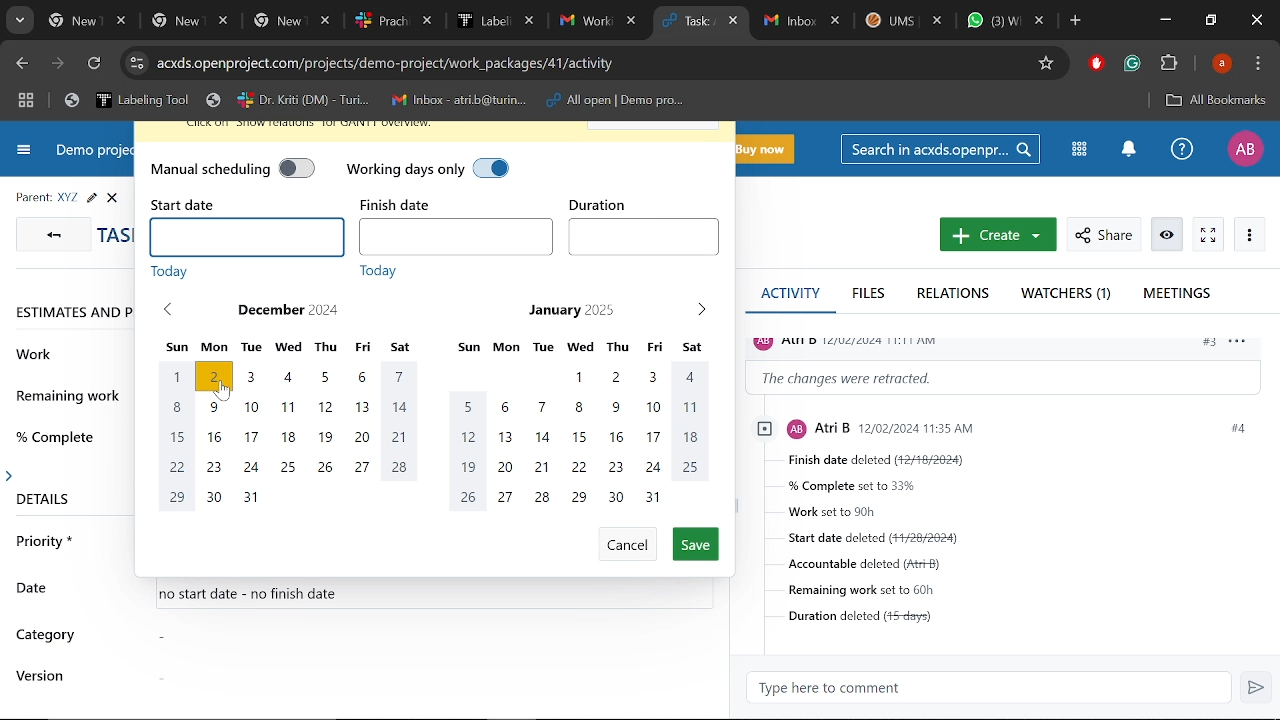  Describe the element at coordinates (1208, 344) in the screenshot. I see `#3` at that location.